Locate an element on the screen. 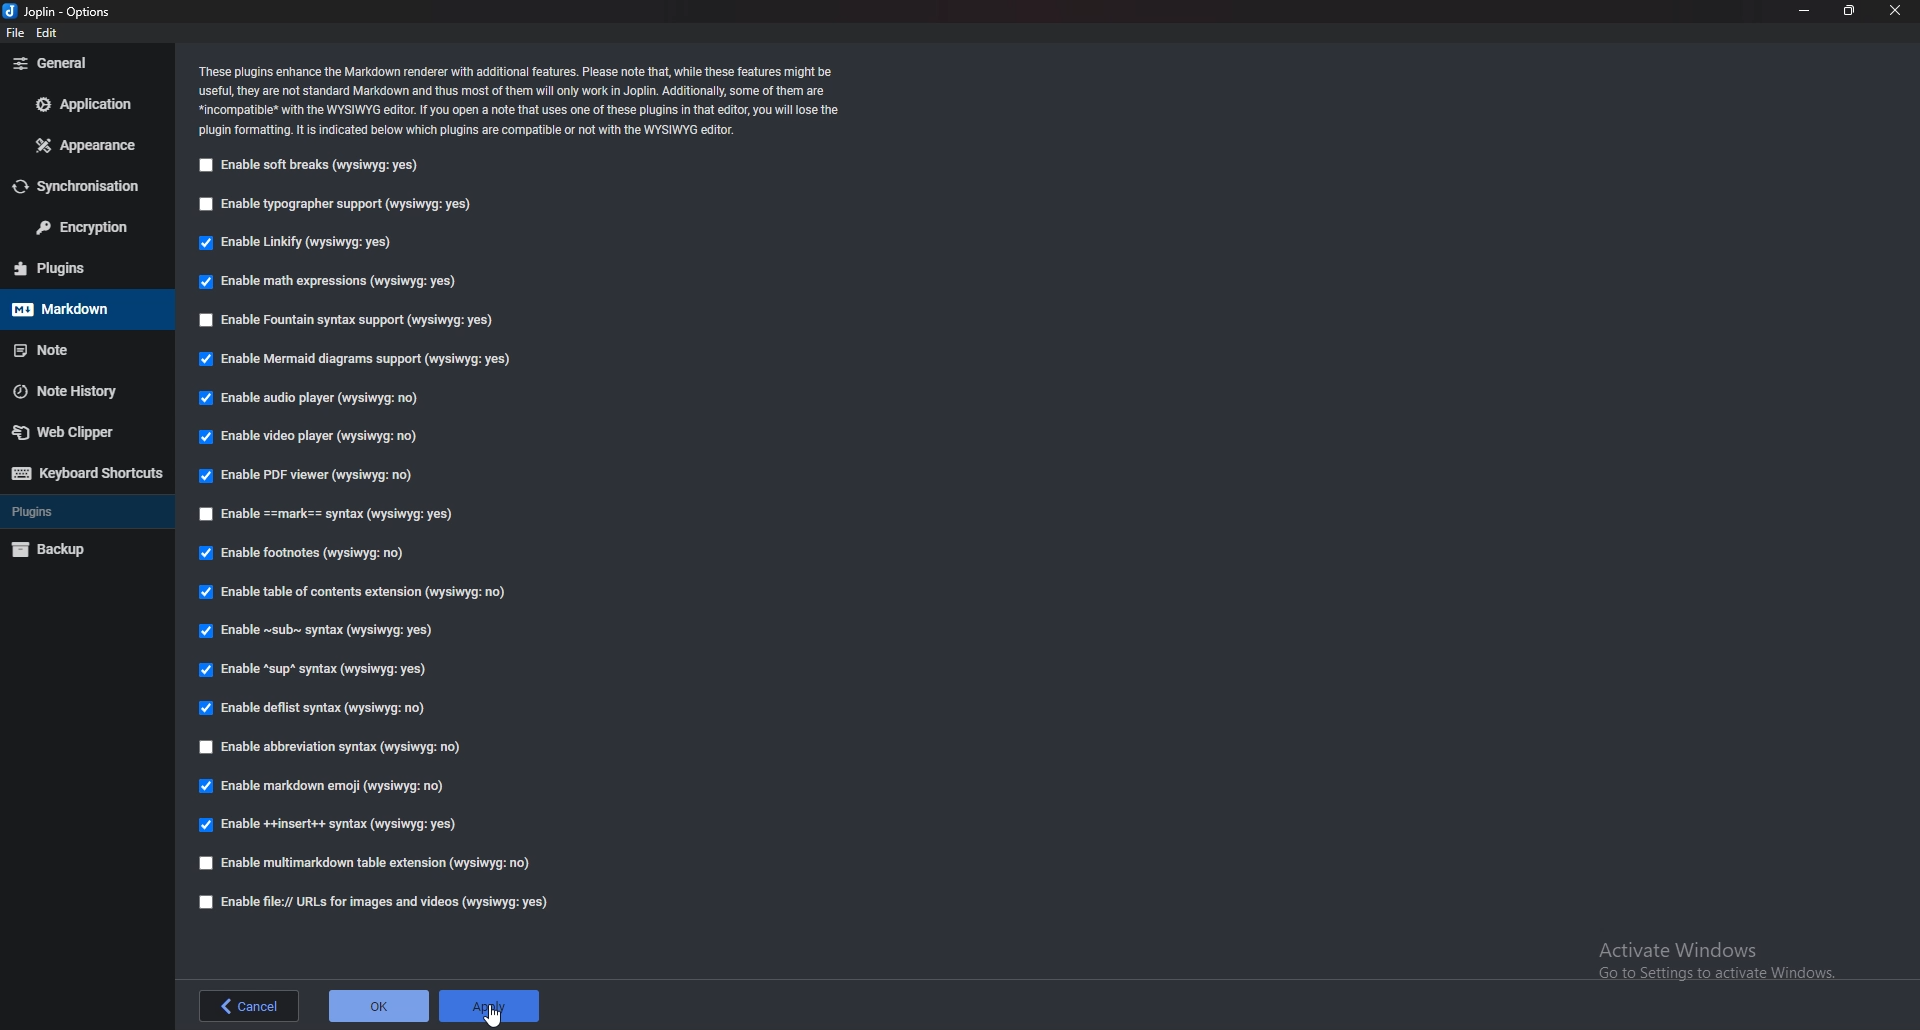  Enable table of contents extension is located at coordinates (355, 596).